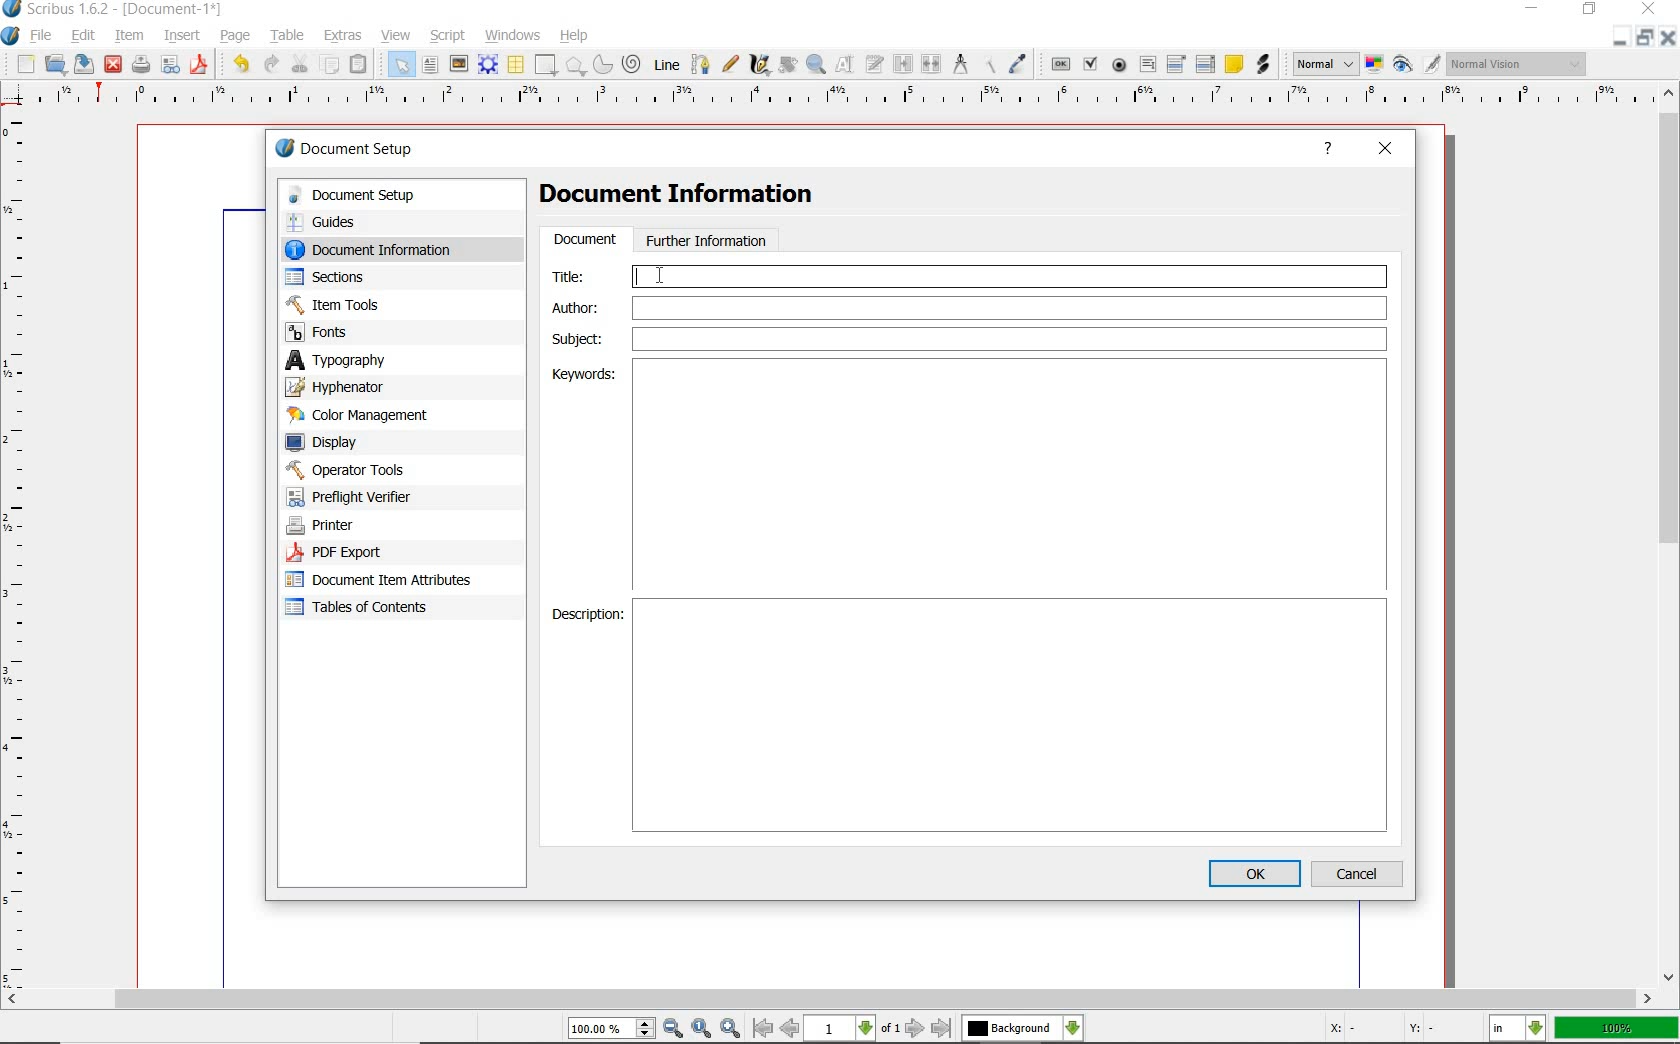 The width and height of the screenshot is (1680, 1044). Describe the element at coordinates (364, 360) in the screenshot. I see `typography` at that location.